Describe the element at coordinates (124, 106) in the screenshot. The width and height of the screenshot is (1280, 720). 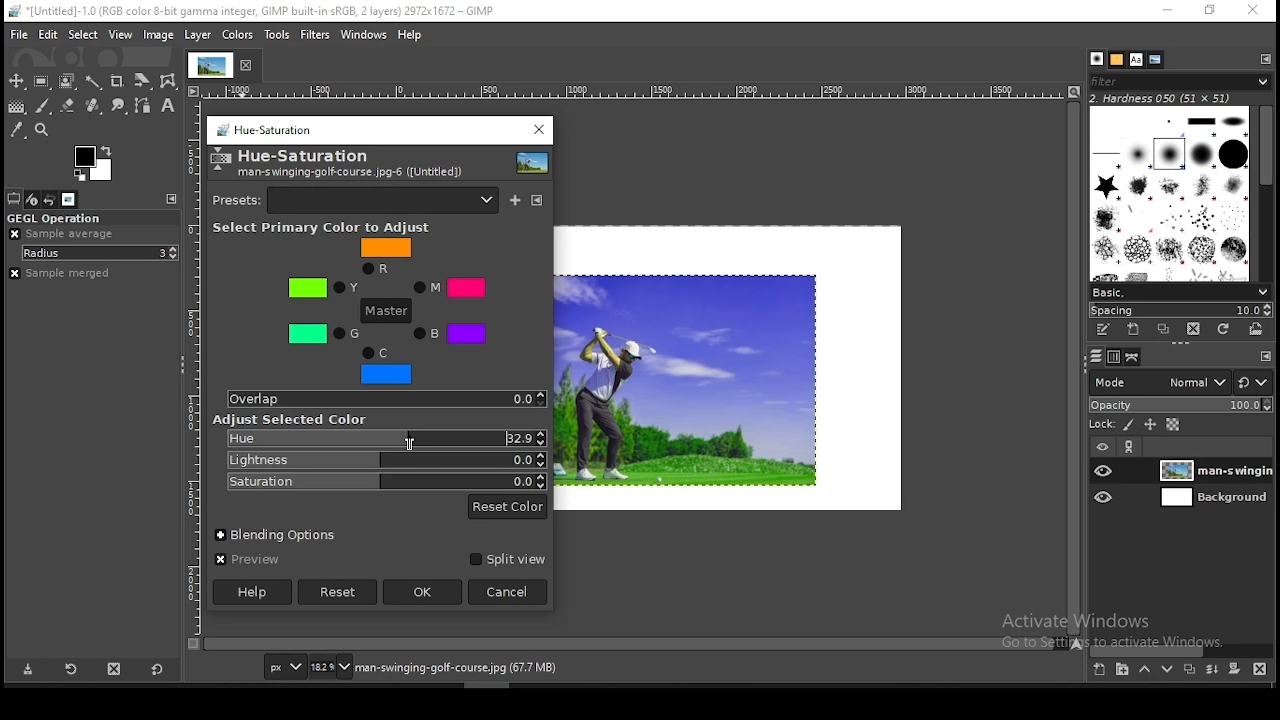
I see `smudge tool` at that location.